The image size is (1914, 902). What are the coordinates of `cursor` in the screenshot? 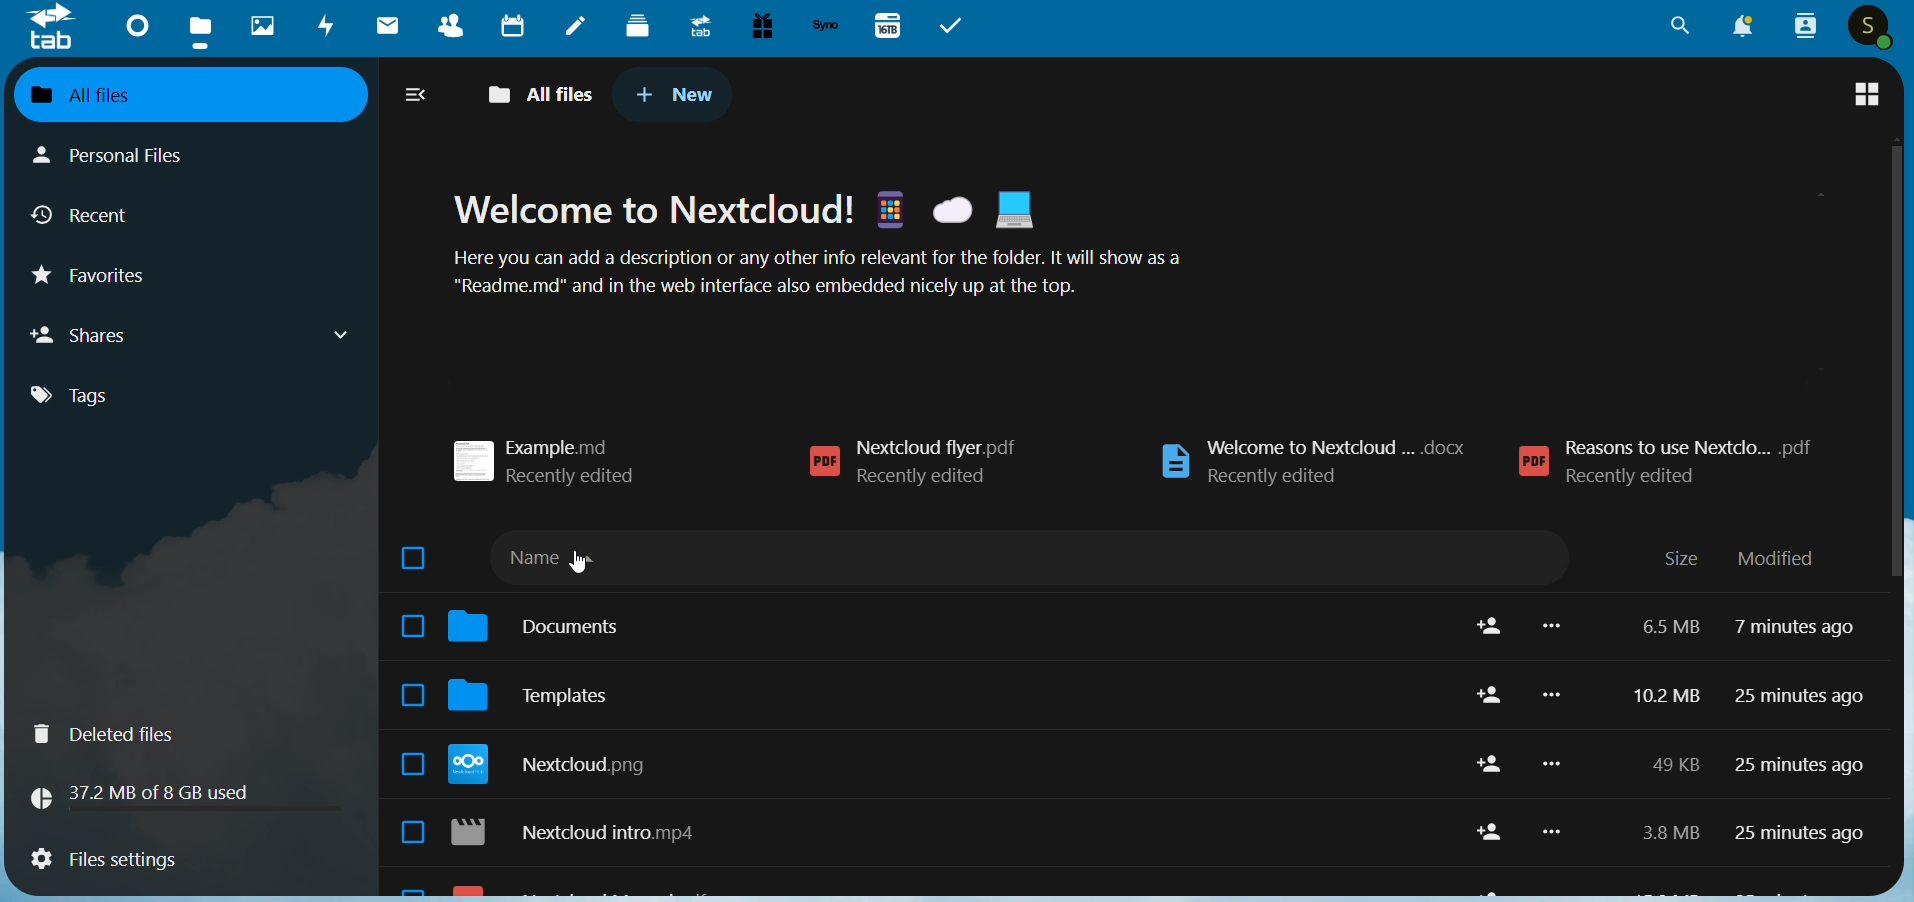 It's located at (584, 565).